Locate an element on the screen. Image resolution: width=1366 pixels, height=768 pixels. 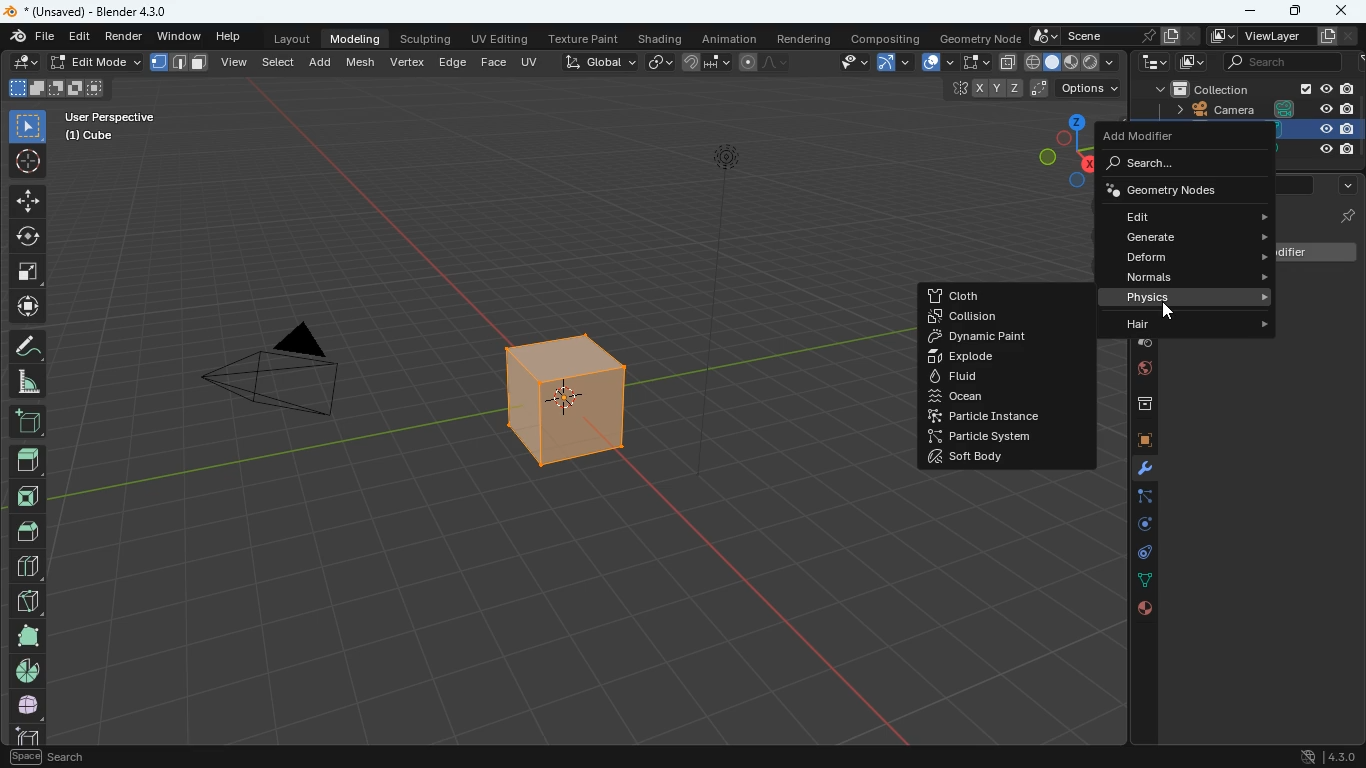
select is located at coordinates (28, 124).